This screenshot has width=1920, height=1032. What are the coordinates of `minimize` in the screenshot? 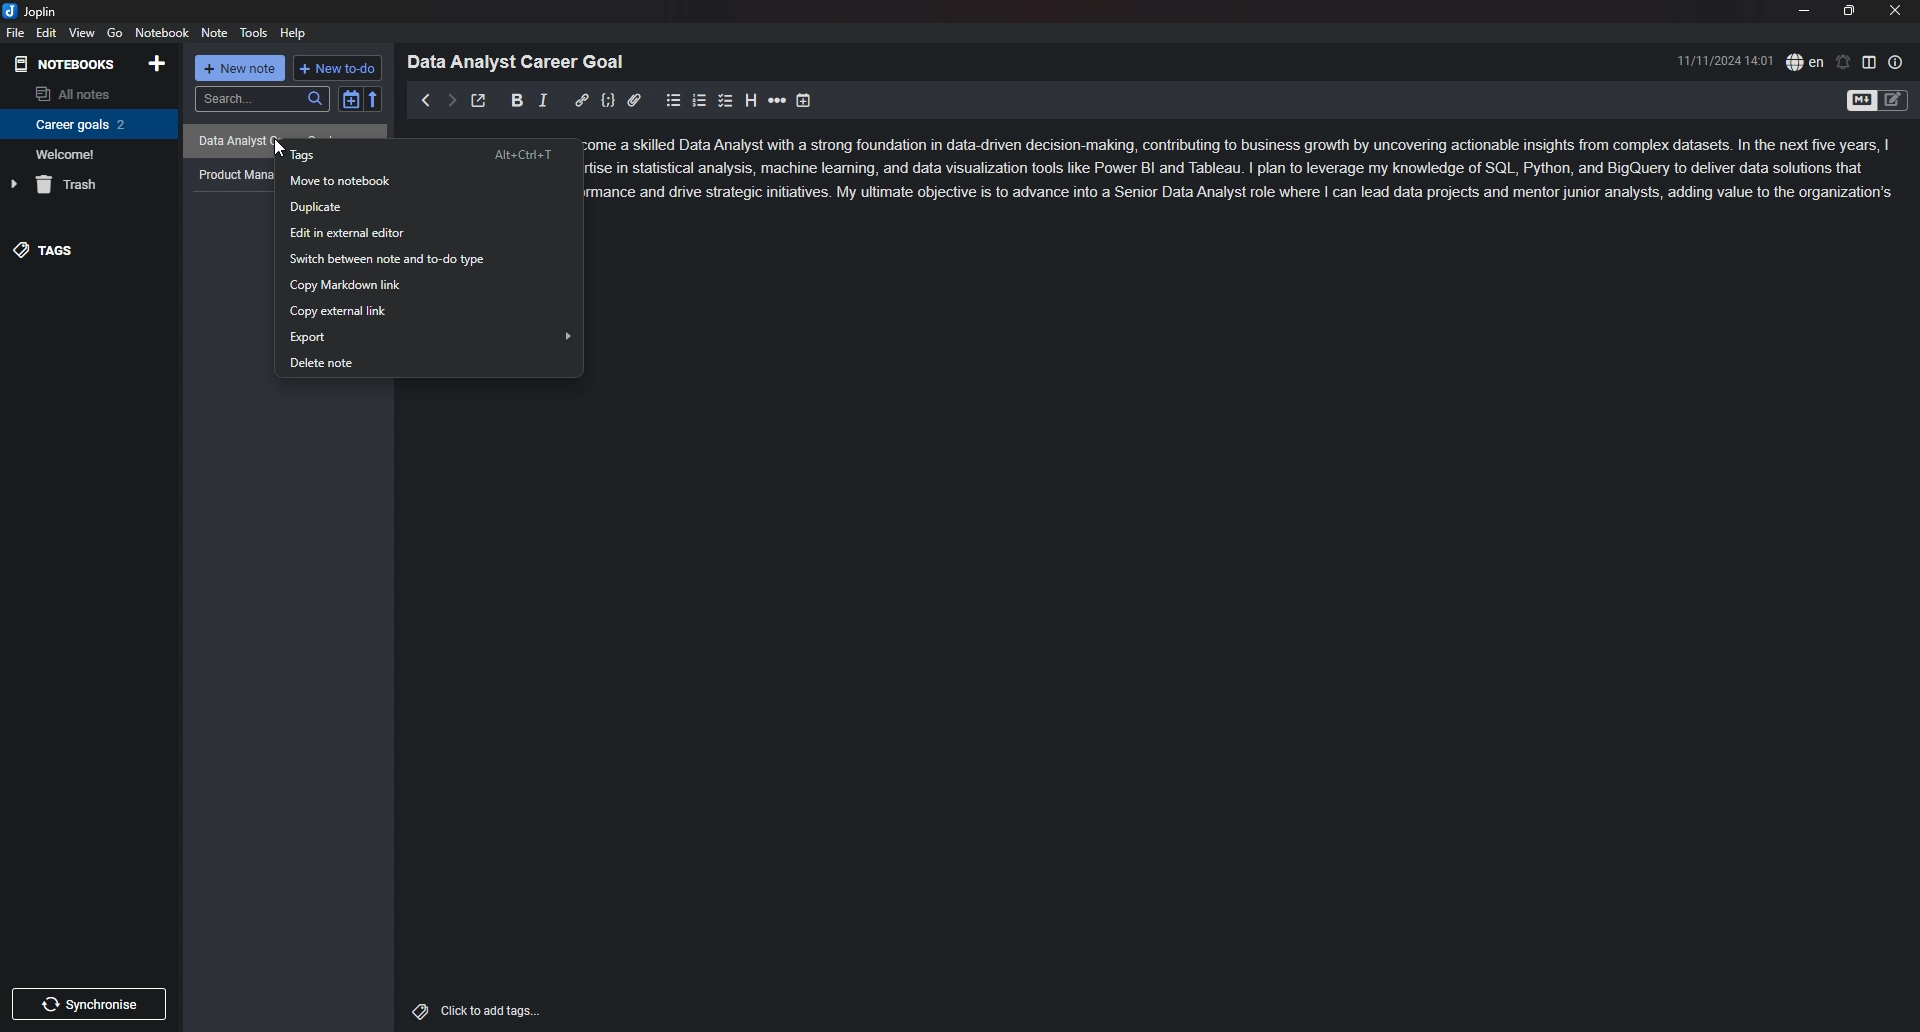 It's located at (1803, 10).